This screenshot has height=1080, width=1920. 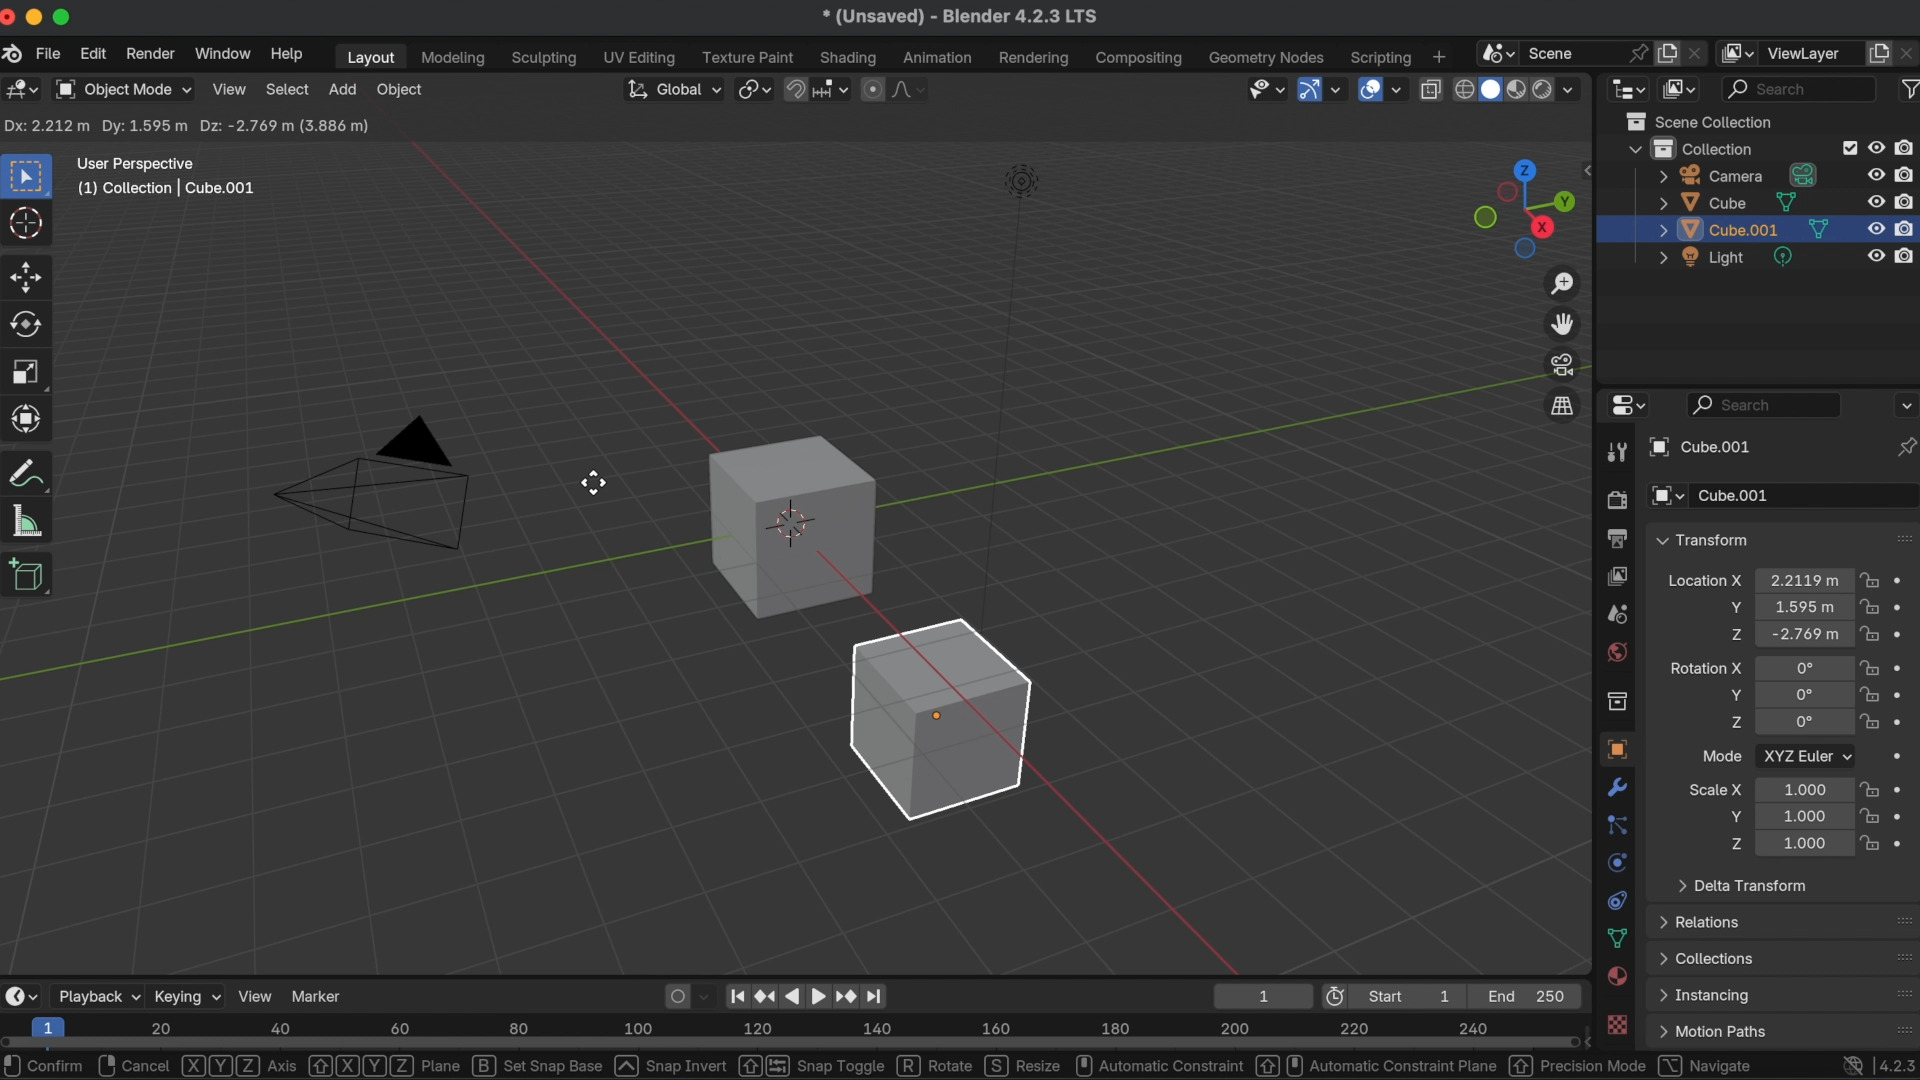 I want to click on rotation X, so click(x=1705, y=665).